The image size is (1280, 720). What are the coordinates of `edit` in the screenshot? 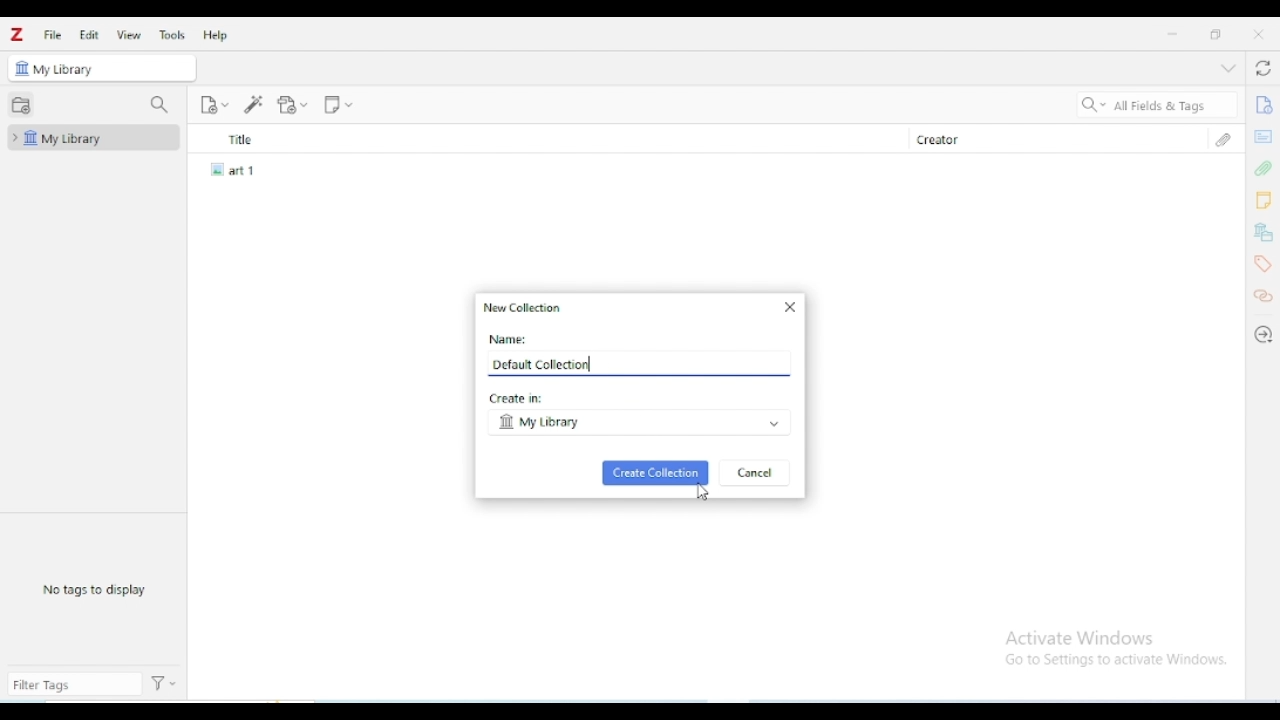 It's located at (89, 35).